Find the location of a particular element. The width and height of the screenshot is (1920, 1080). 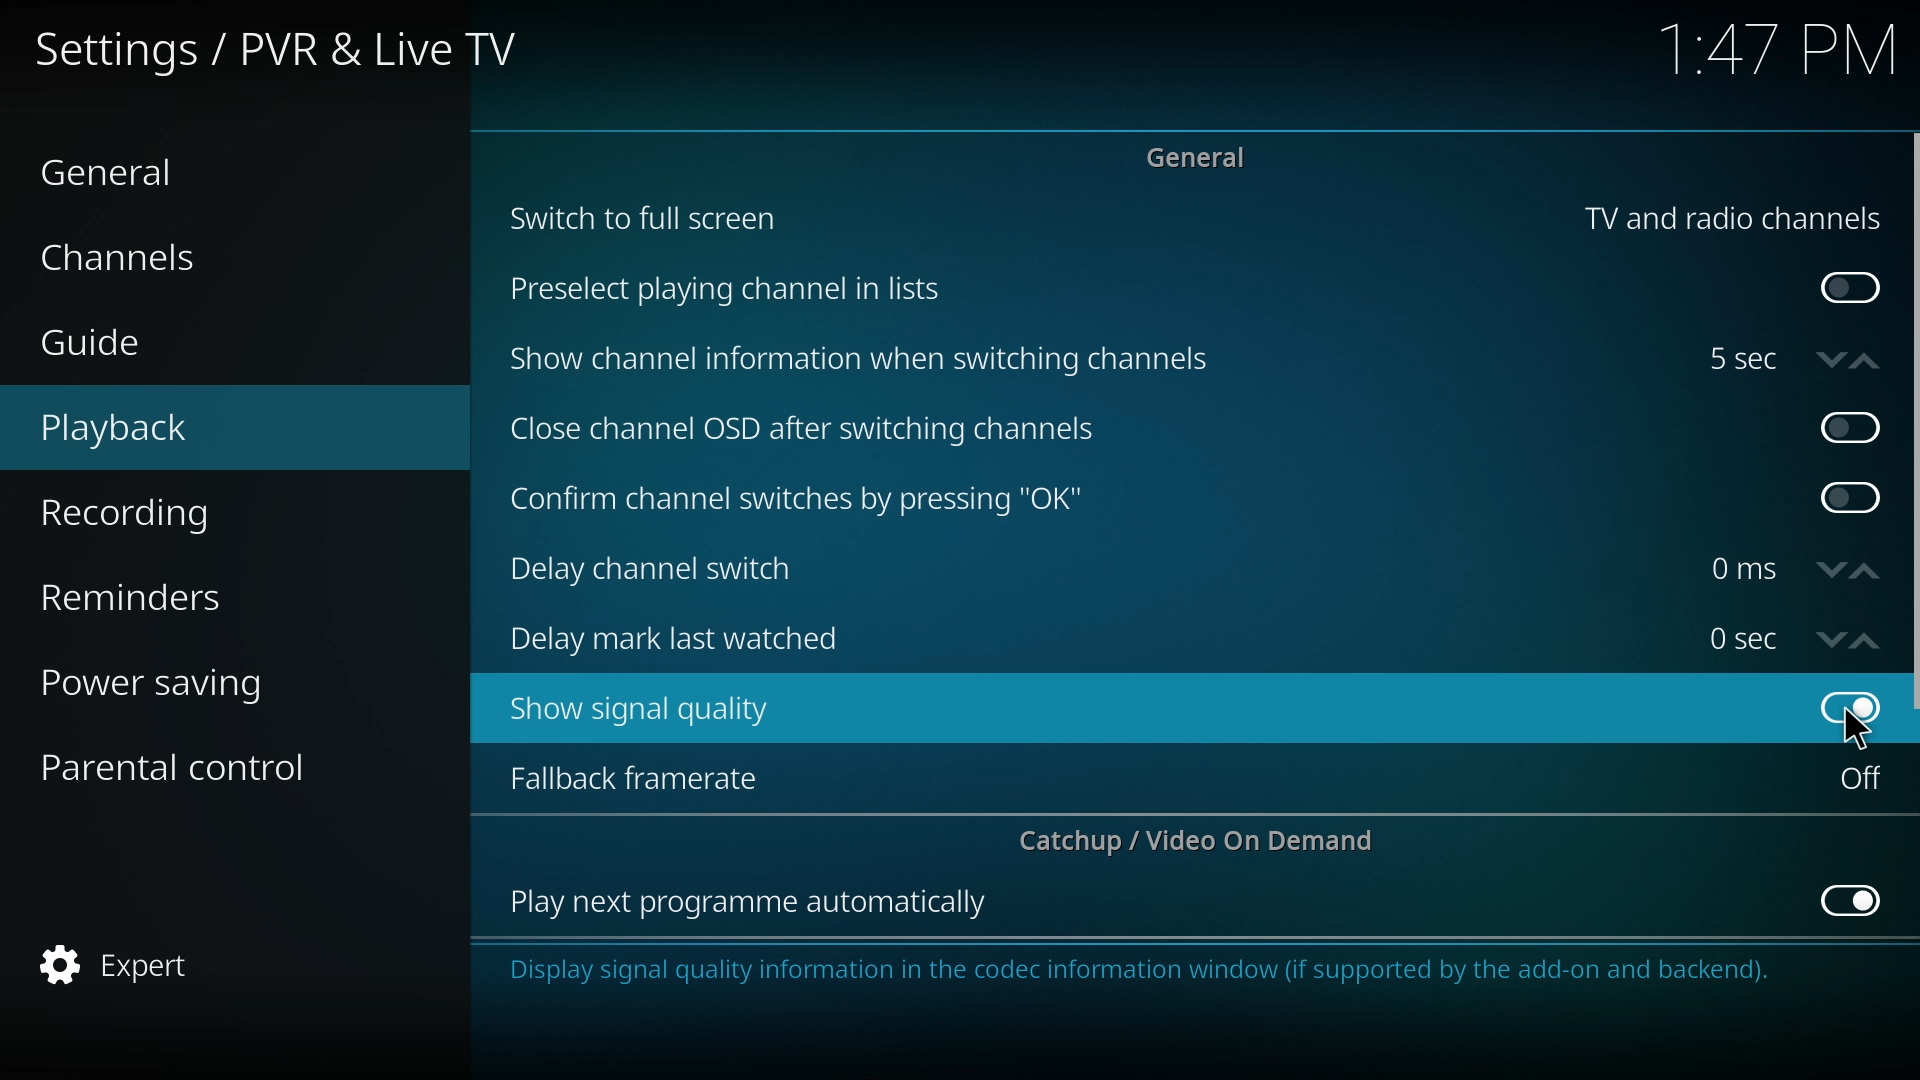

show channel info when switching channels is located at coordinates (864, 360).